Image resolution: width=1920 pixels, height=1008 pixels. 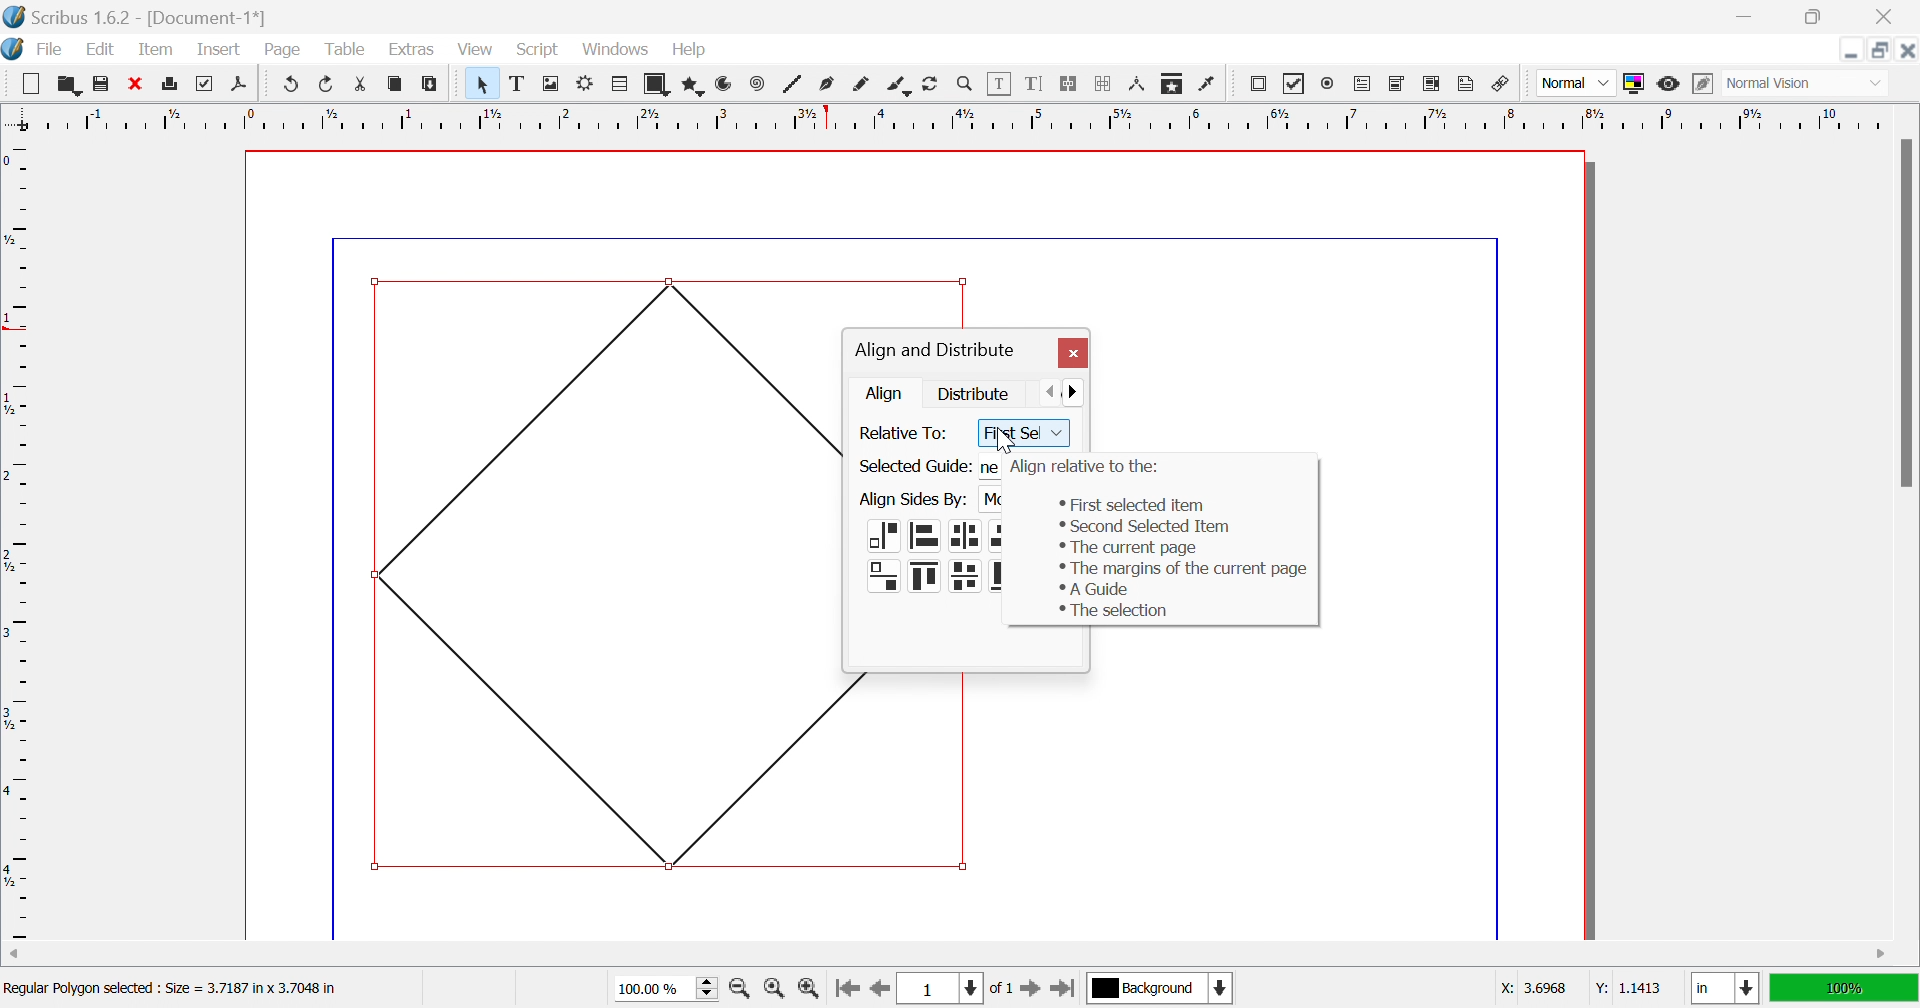 I want to click on Freehand line, so click(x=861, y=85).